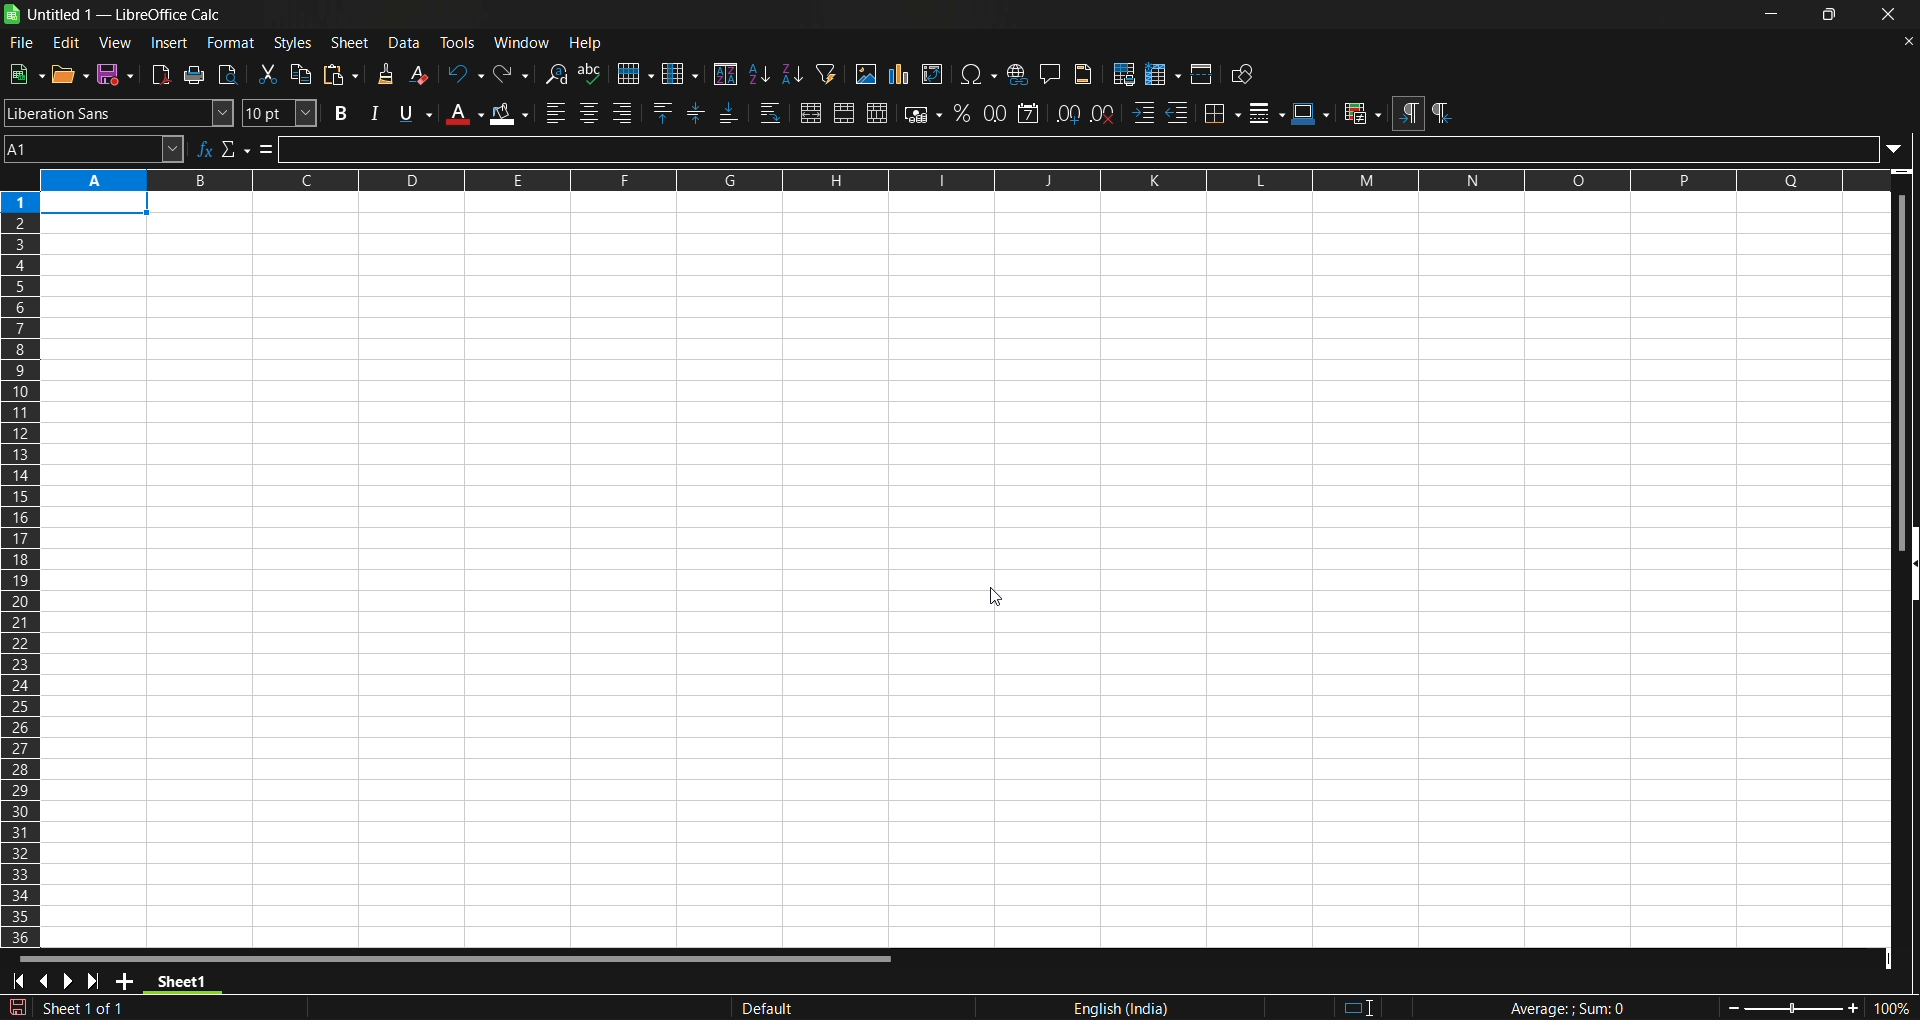 The height and width of the screenshot is (1020, 1920). Describe the element at coordinates (1311, 113) in the screenshot. I see `border color` at that location.